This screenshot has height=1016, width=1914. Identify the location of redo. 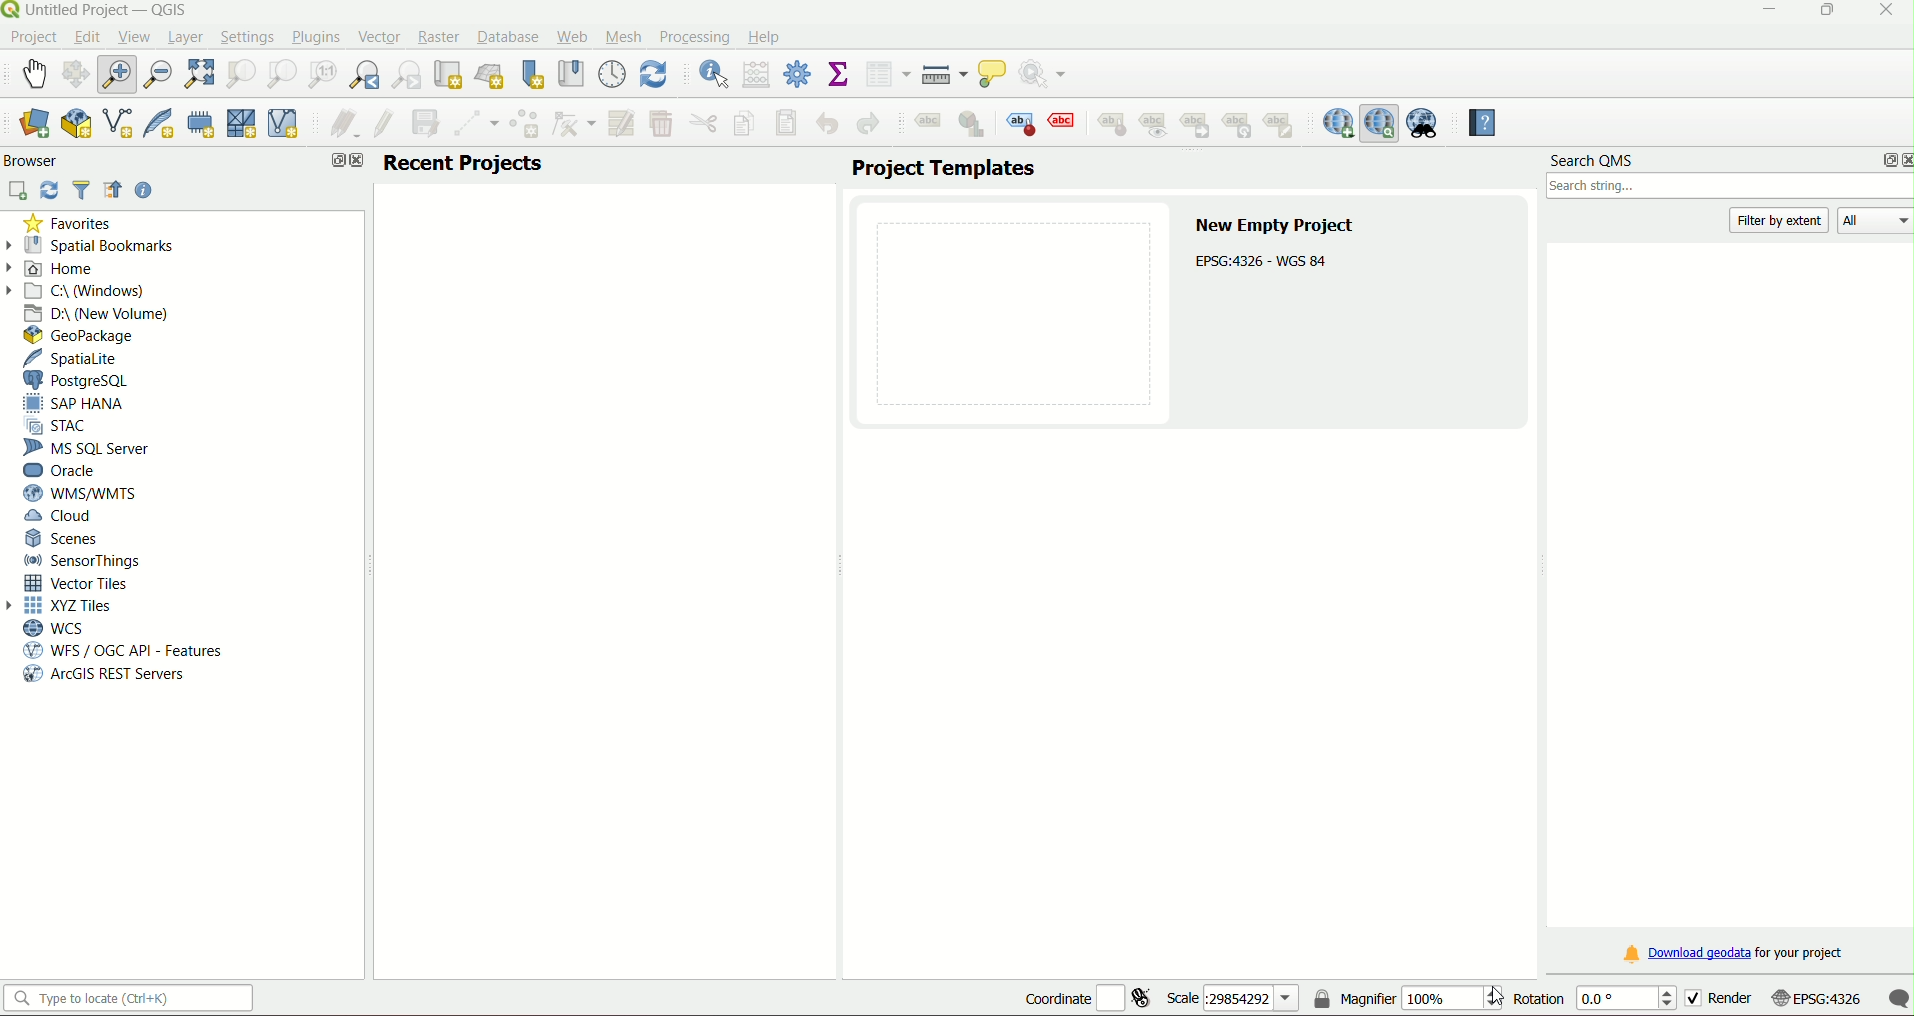
(867, 125).